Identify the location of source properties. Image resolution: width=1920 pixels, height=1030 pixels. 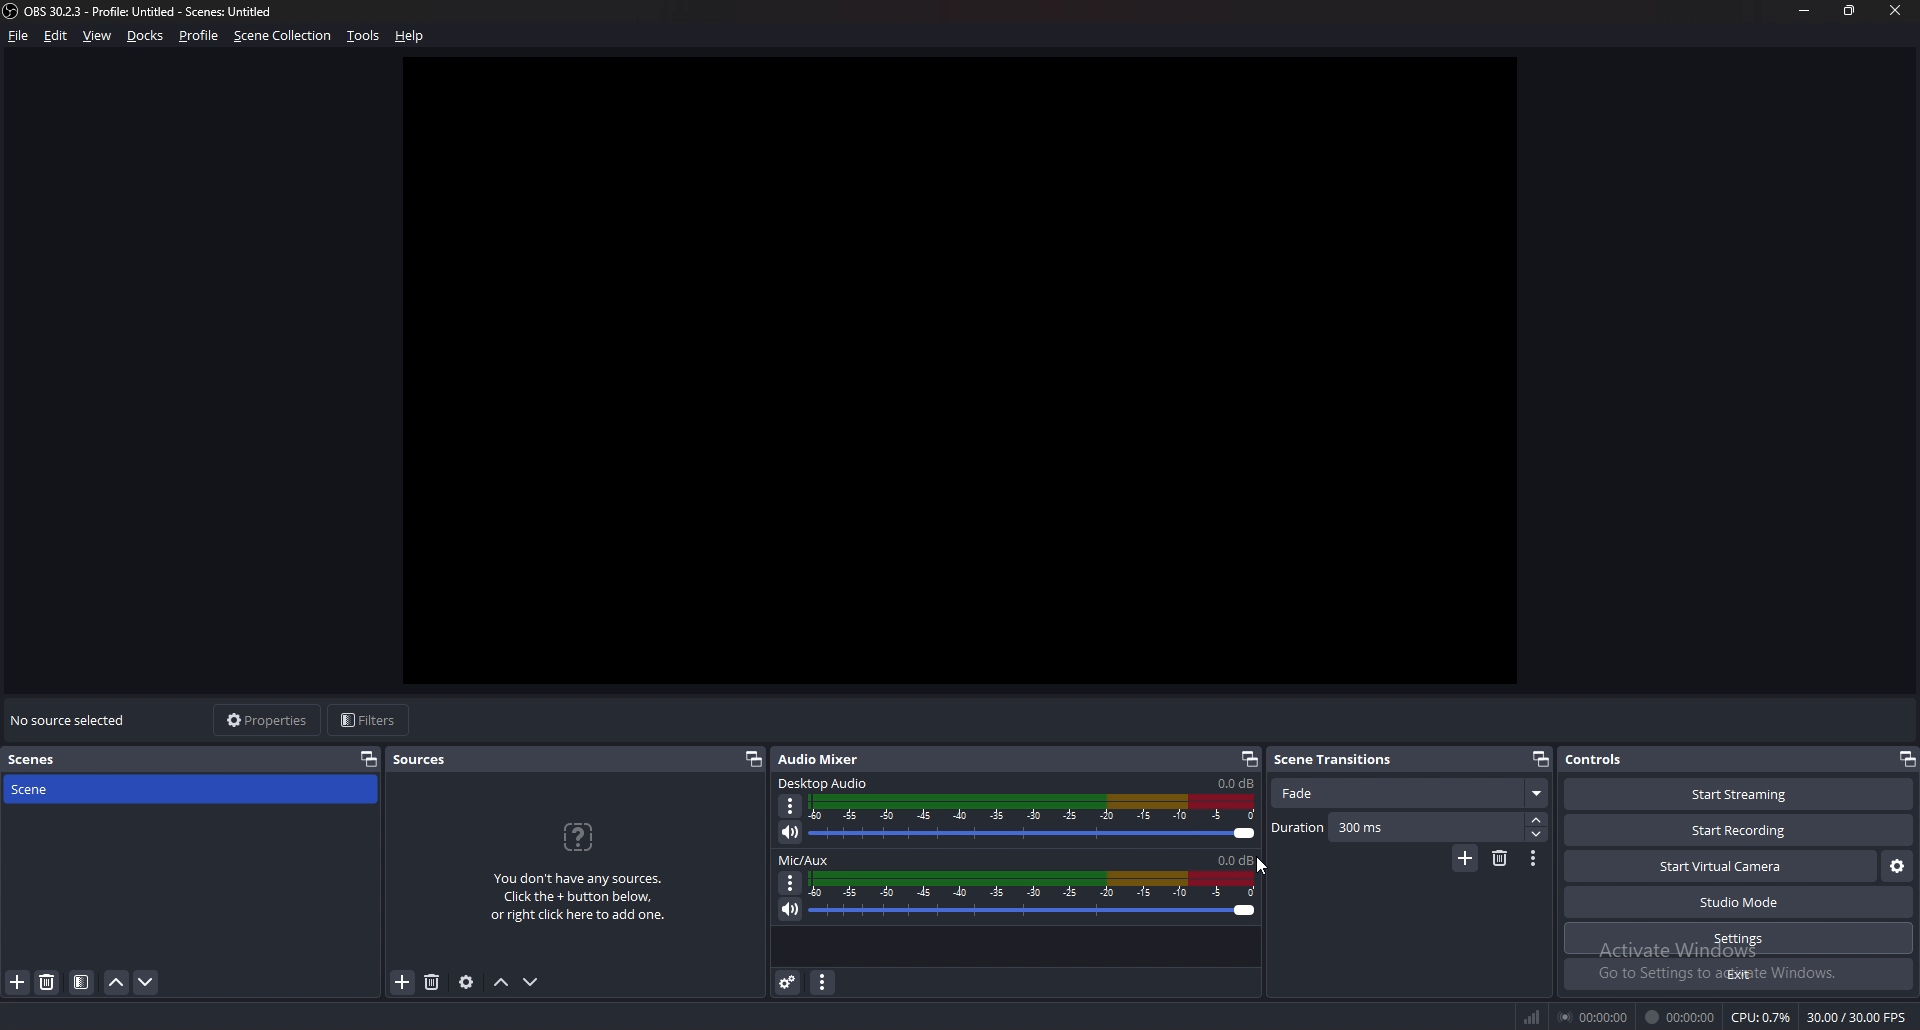
(465, 983).